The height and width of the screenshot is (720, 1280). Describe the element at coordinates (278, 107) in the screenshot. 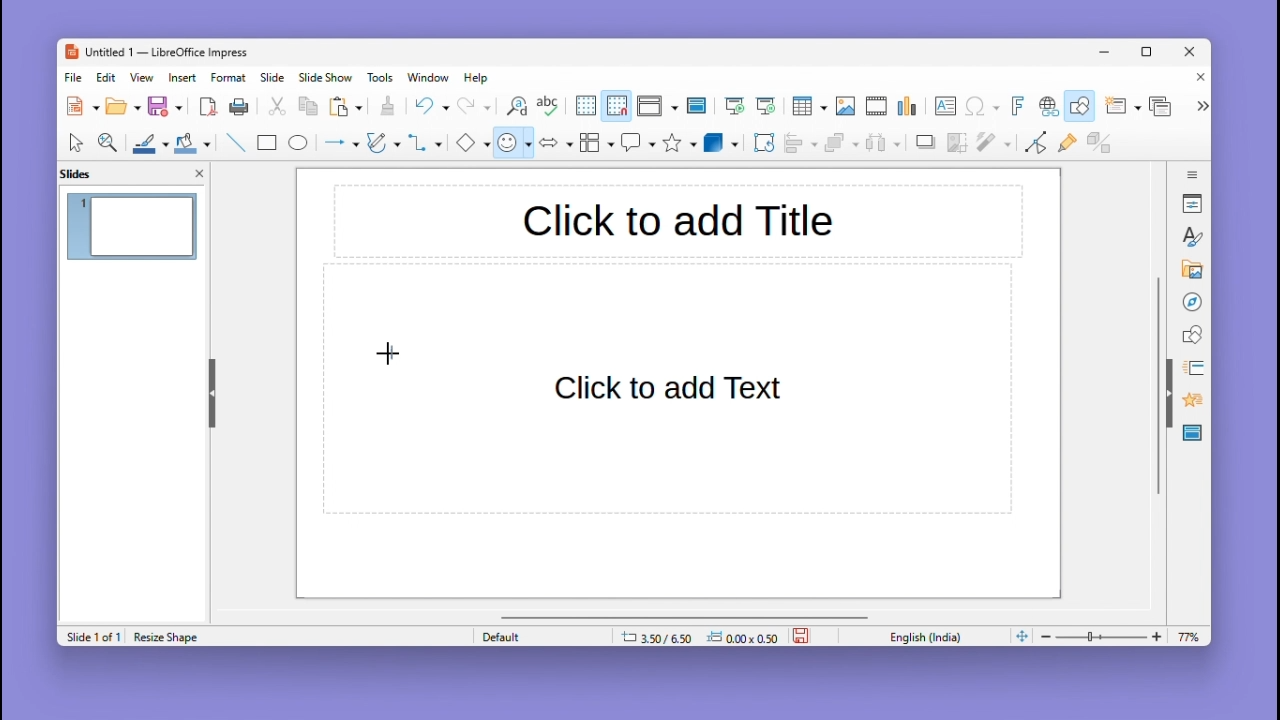

I see `cut` at that location.